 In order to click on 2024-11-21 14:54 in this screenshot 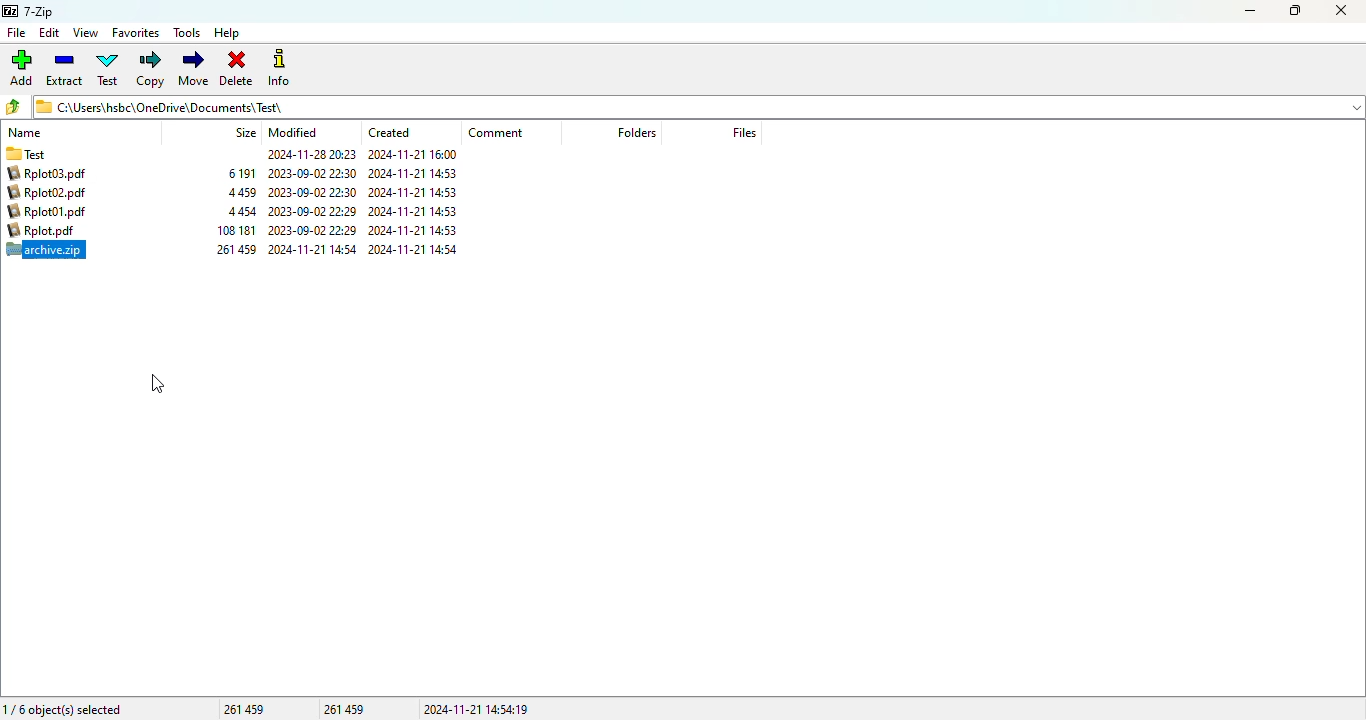, I will do `click(416, 172)`.